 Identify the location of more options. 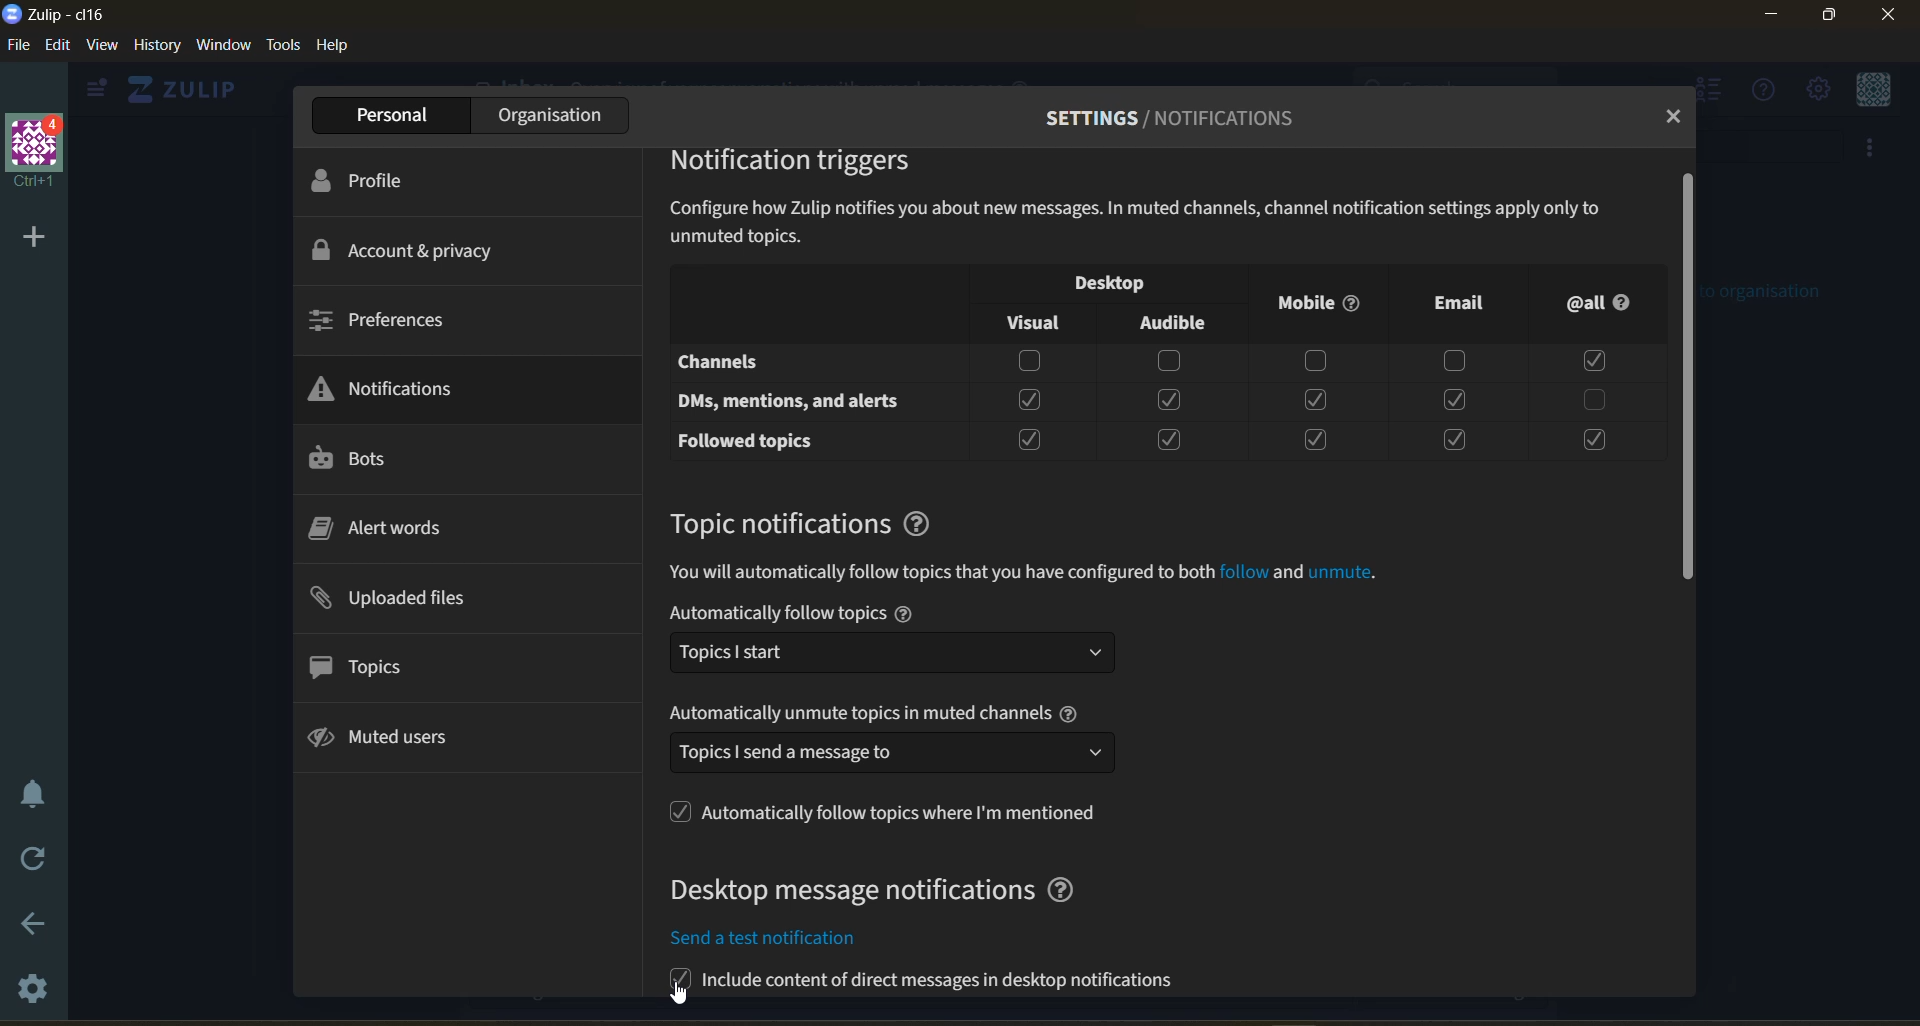
(1872, 151).